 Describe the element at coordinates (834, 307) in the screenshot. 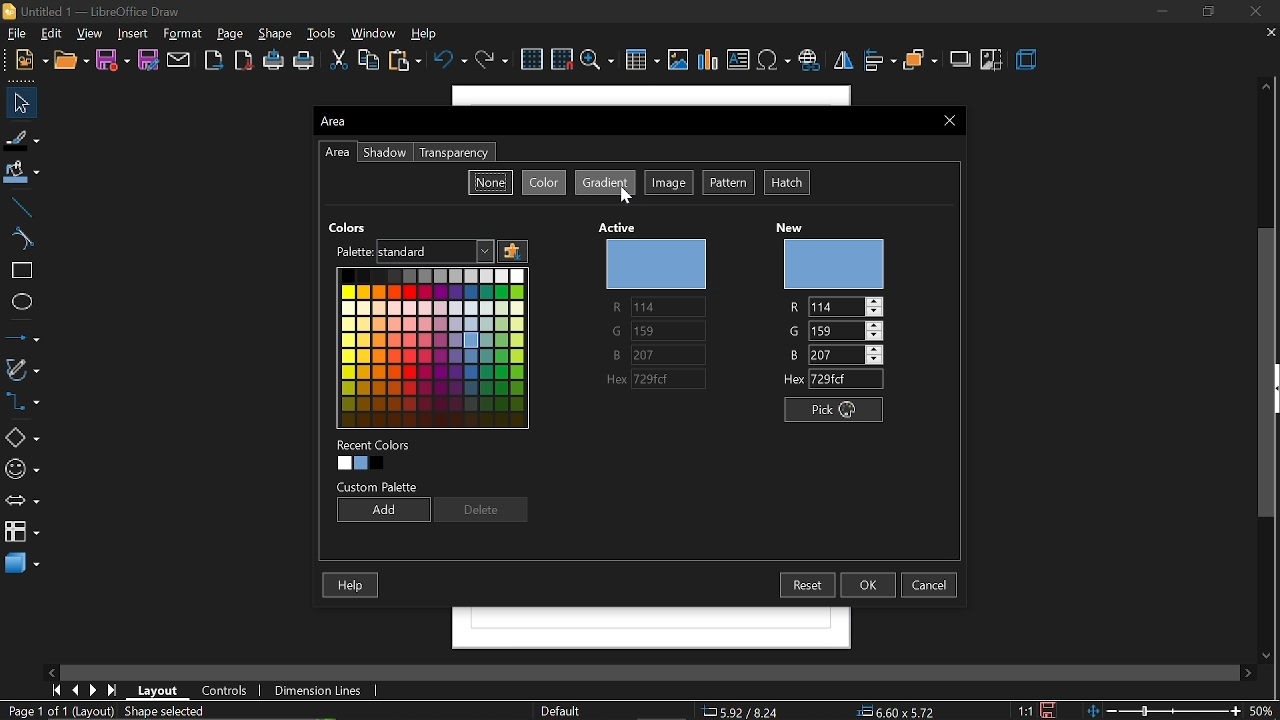

I see `new R` at that location.